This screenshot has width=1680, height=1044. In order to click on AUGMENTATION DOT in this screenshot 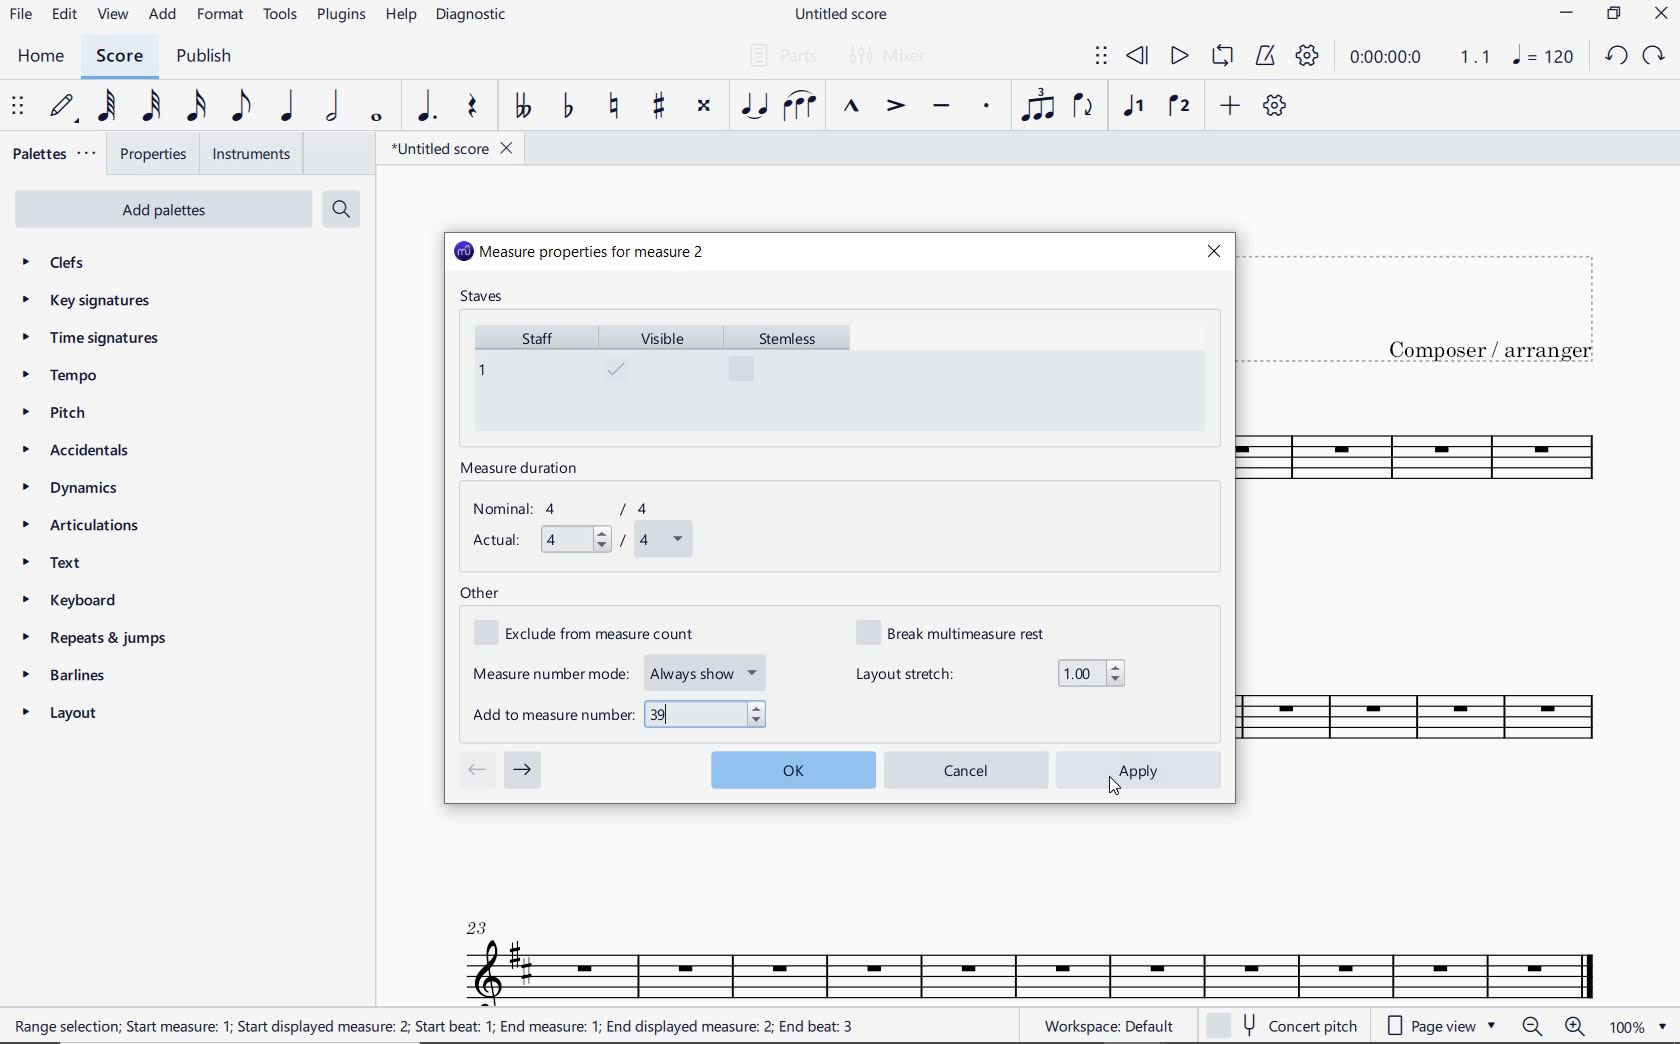, I will do `click(429, 107)`.